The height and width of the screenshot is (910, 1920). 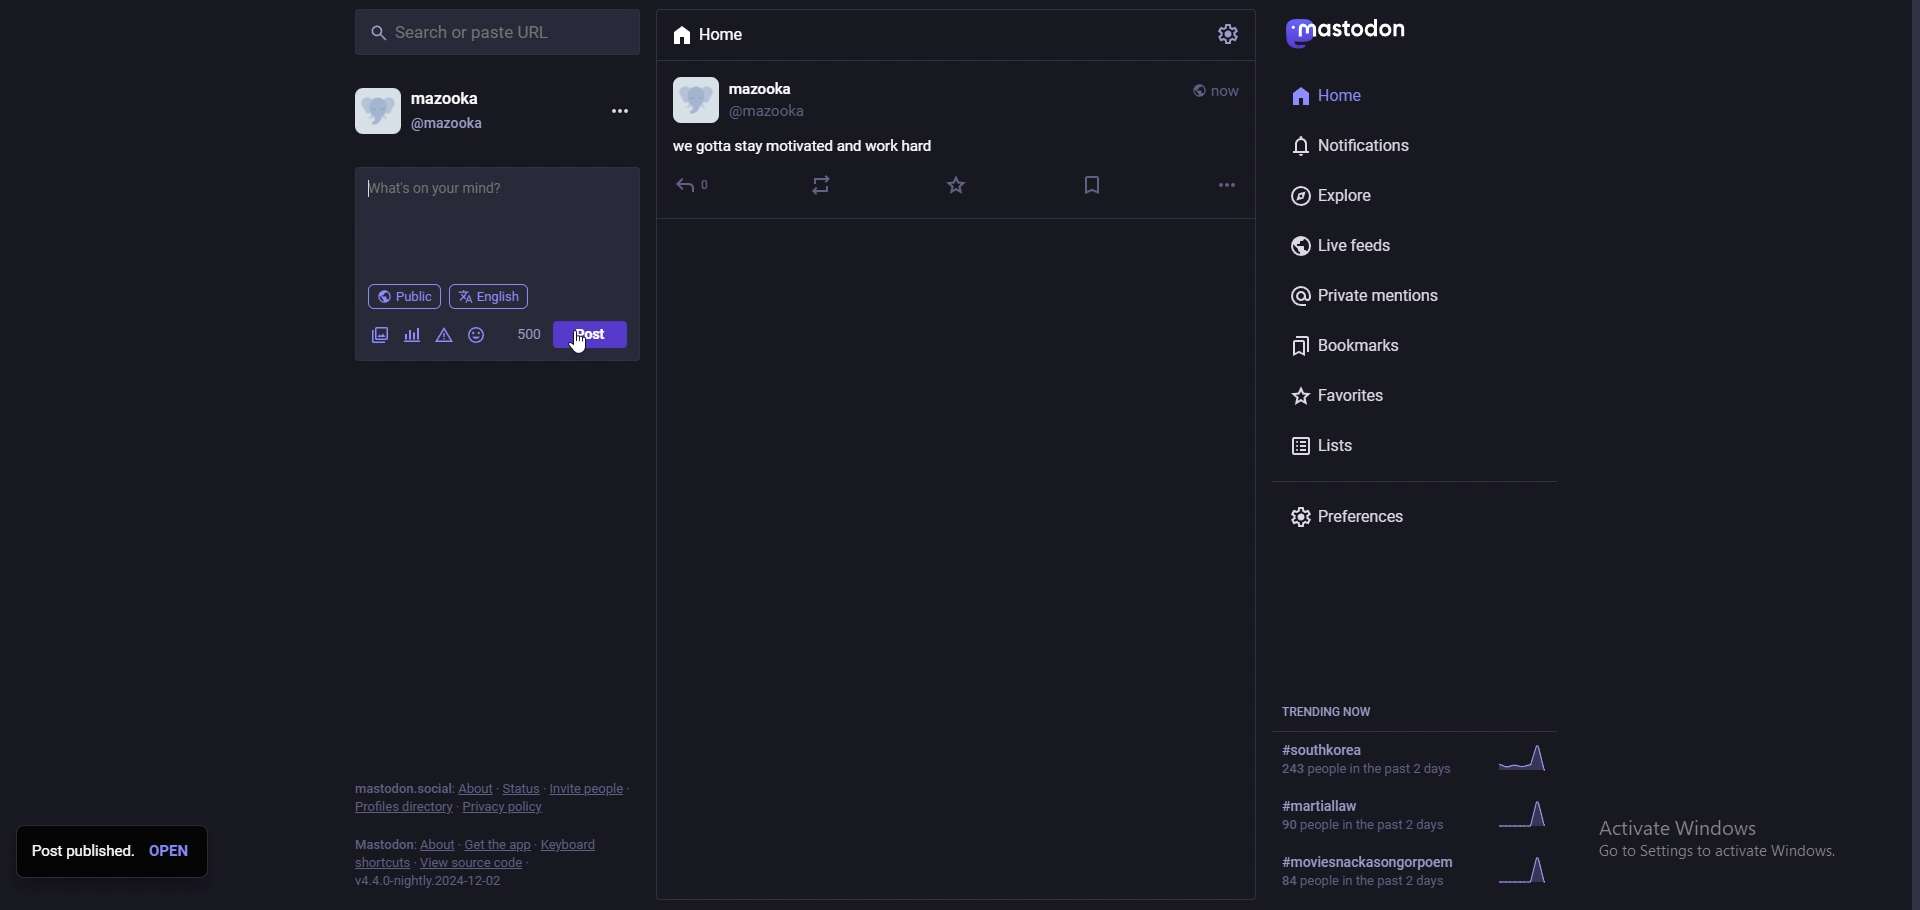 What do you see at coordinates (504, 807) in the screenshot?
I see `privacy policy` at bounding box center [504, 807].